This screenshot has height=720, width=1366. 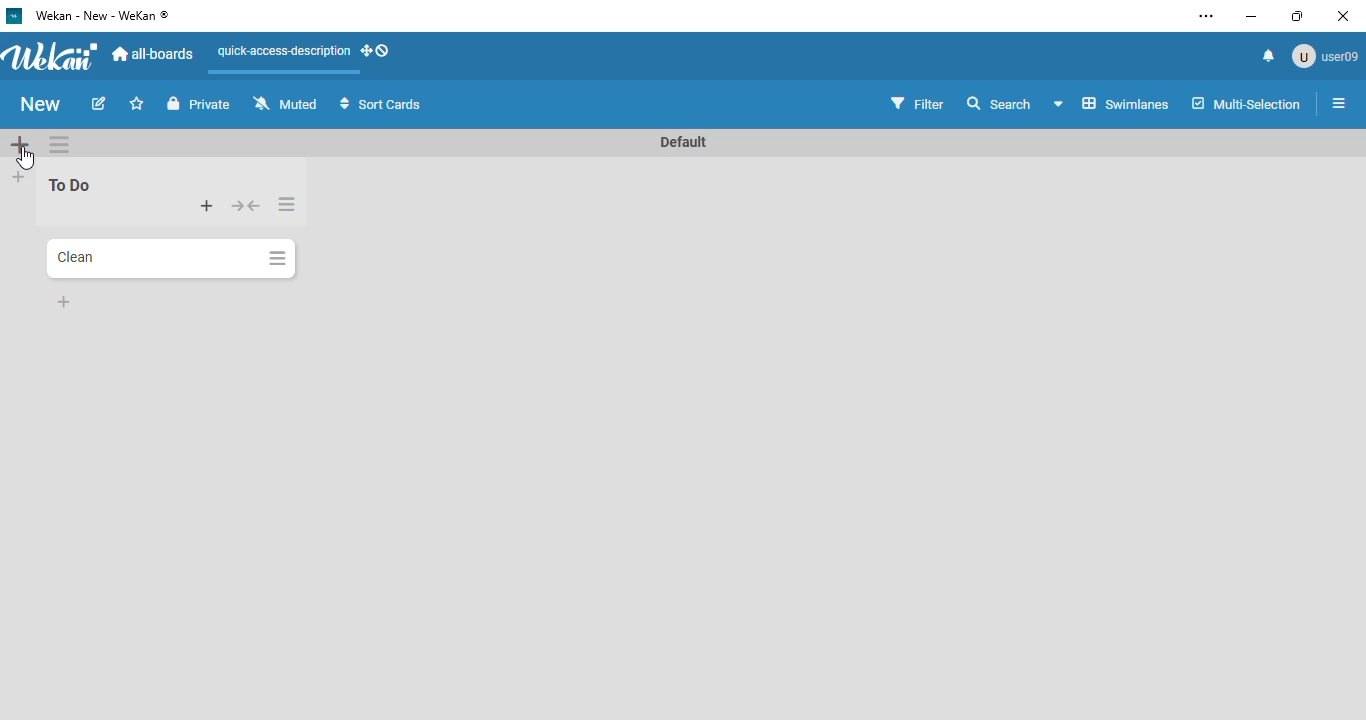 I want to click on filter, so click(x=917, y=102).